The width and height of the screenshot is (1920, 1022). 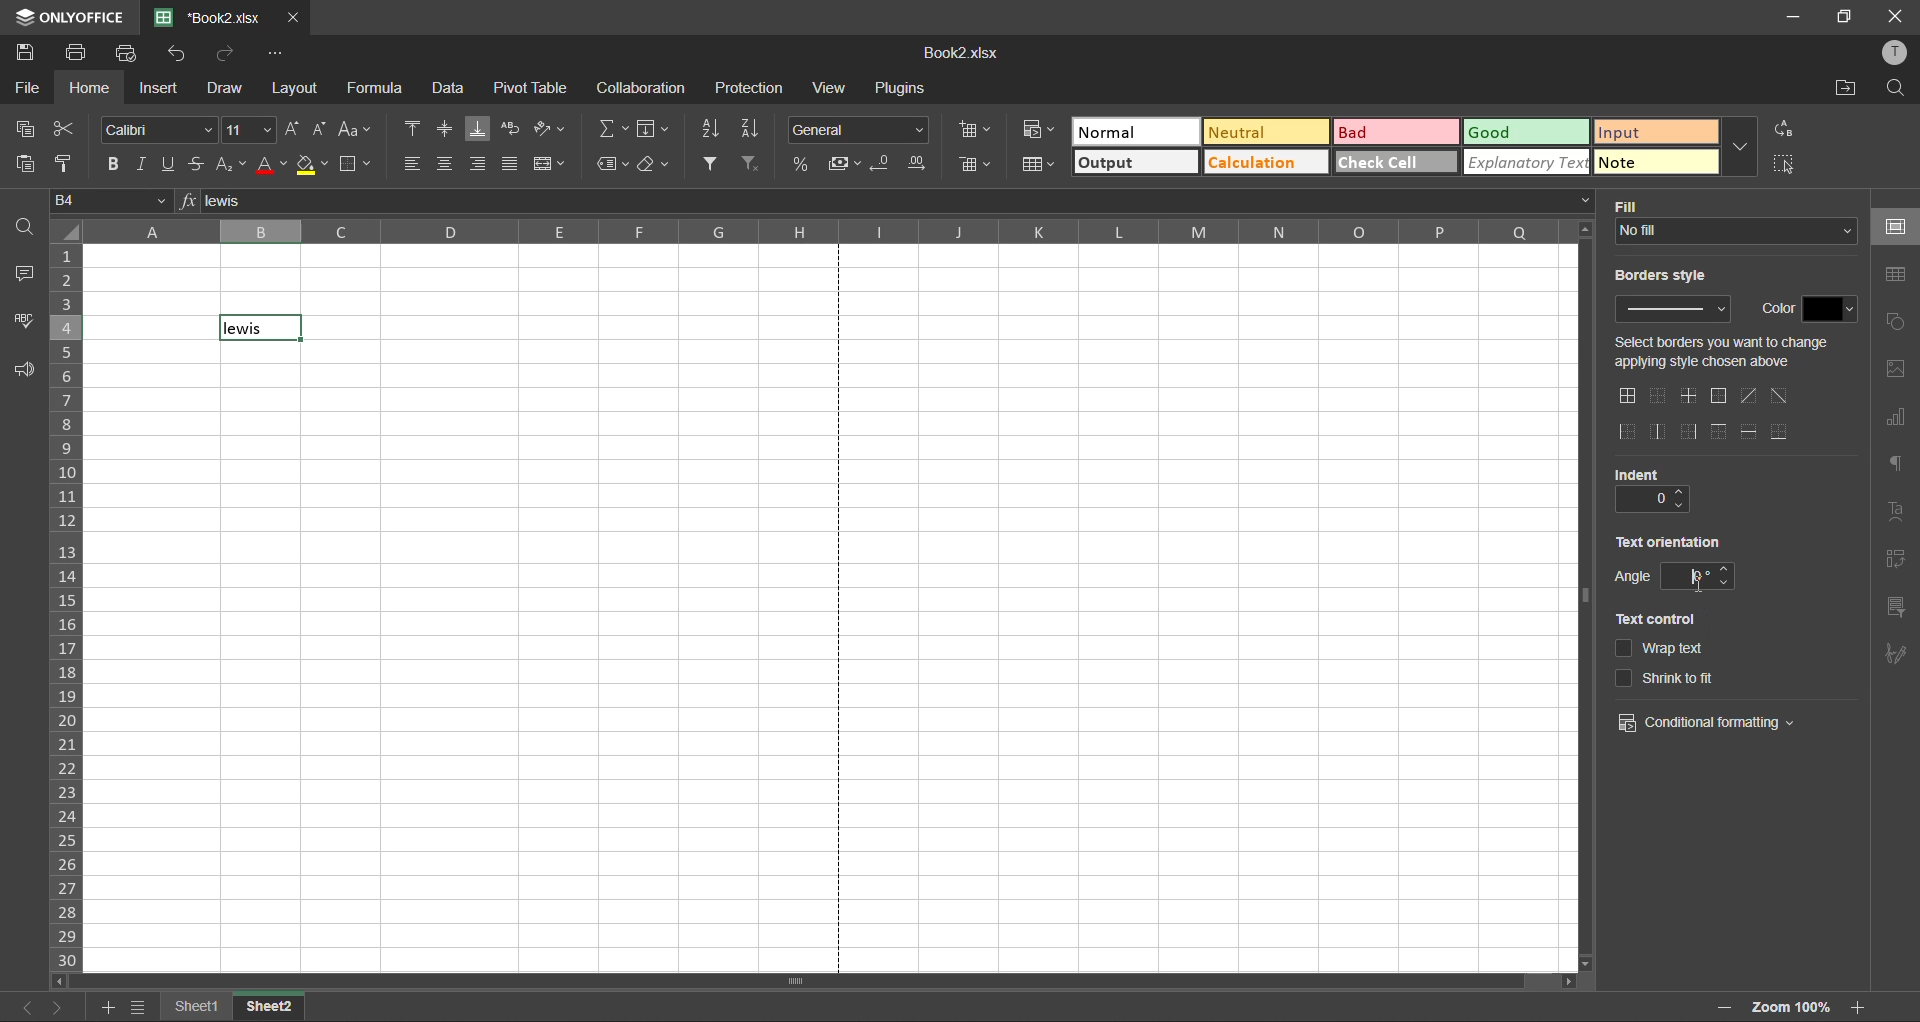 I want to click on align top, so click(x=416, y=131).